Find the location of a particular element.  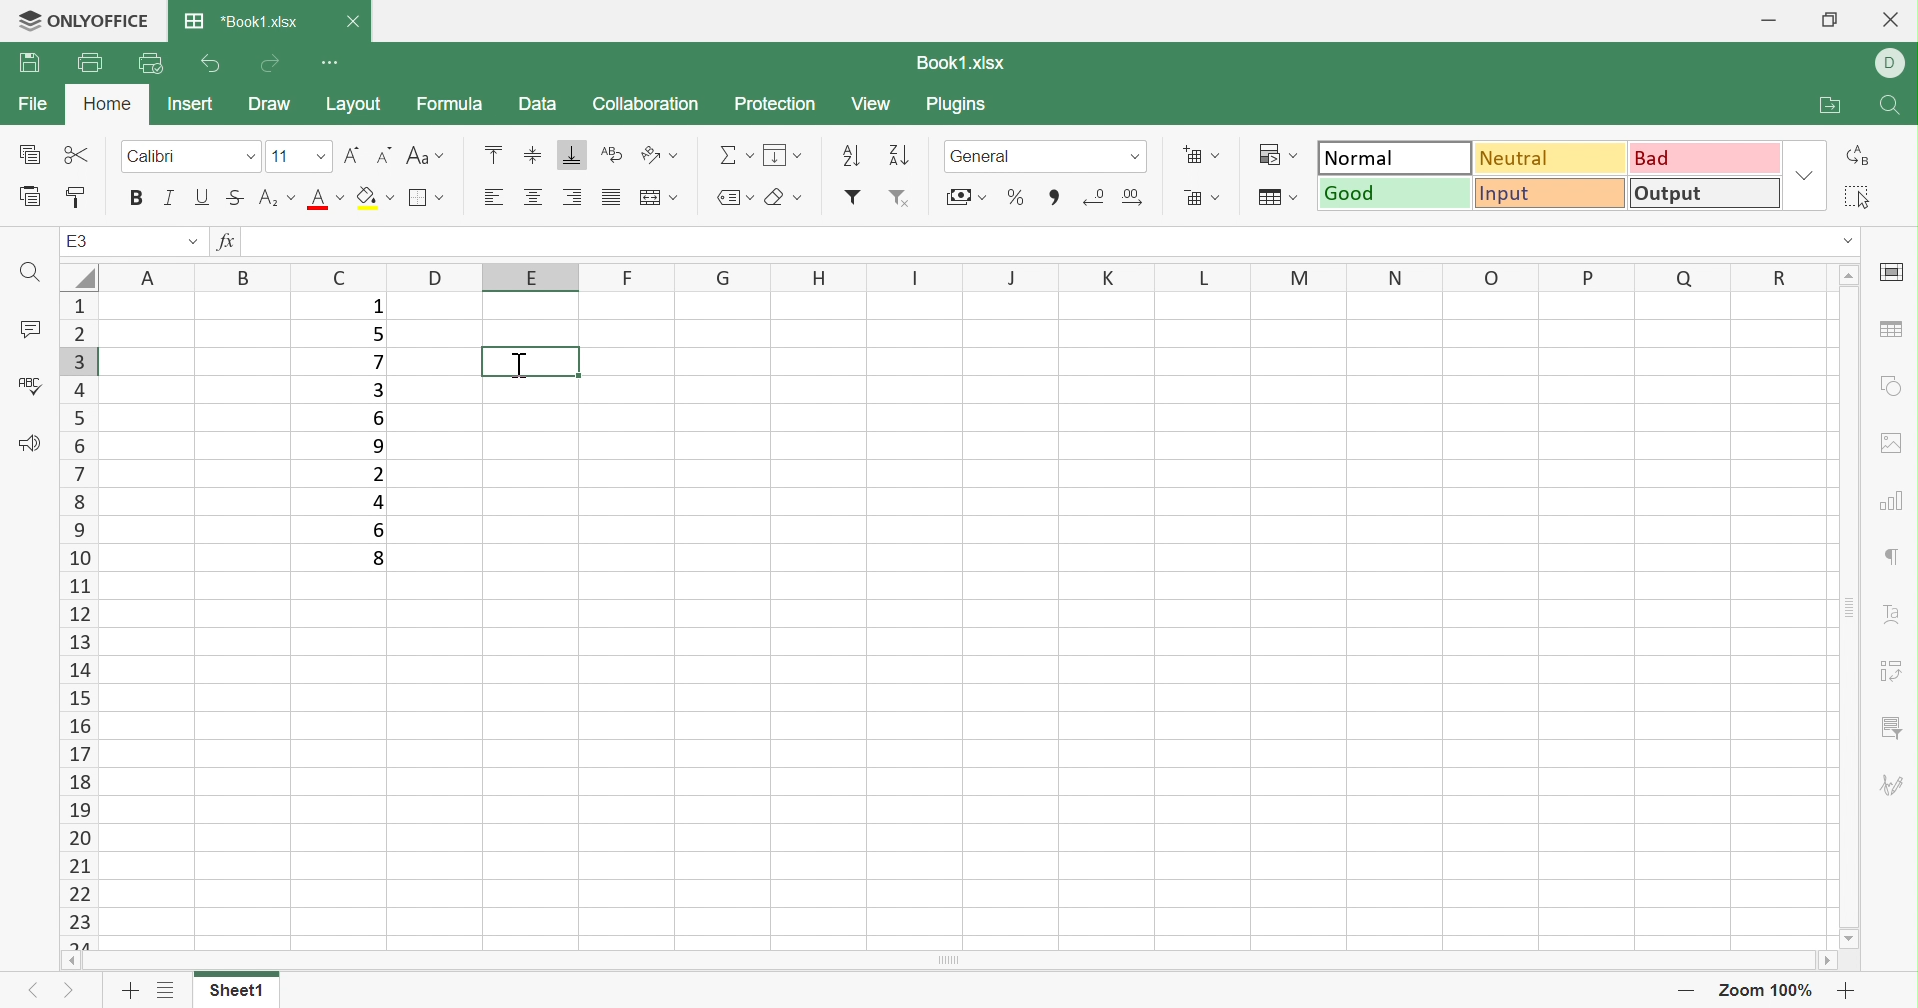

7 is located at coordinates (373, 363).